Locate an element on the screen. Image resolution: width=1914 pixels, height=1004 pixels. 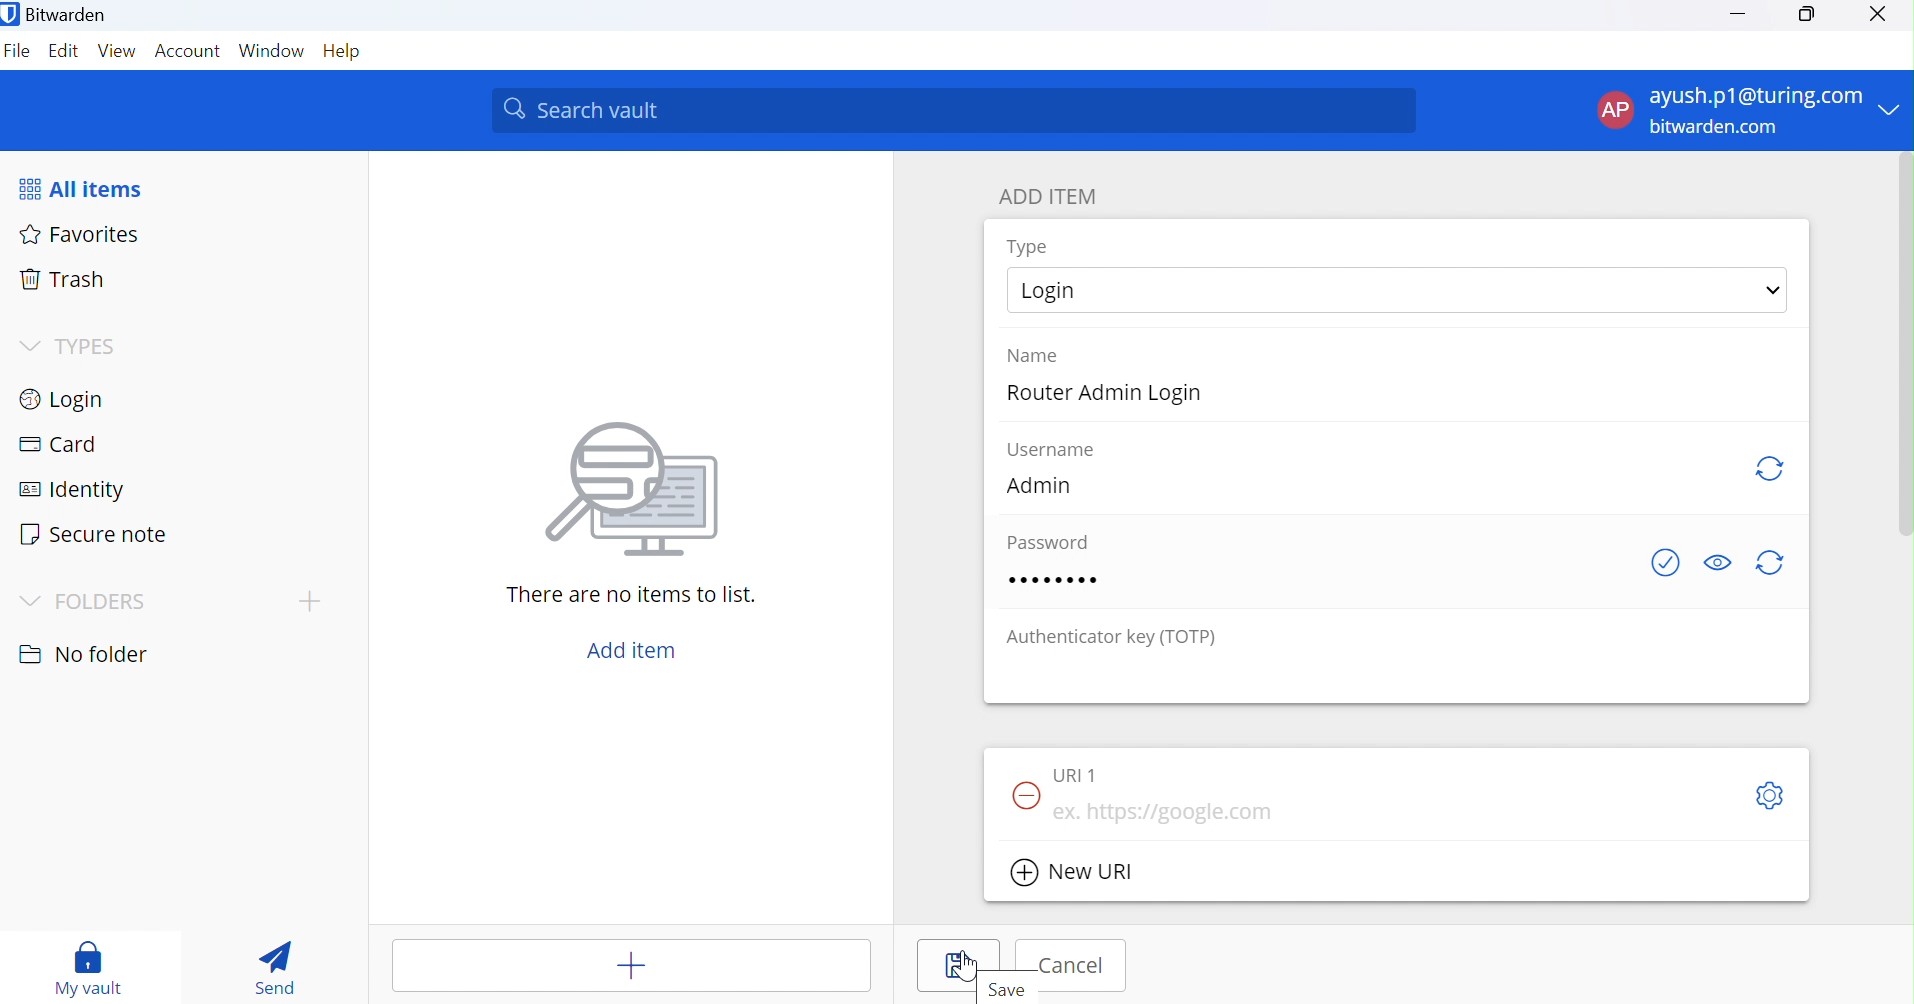
Toggle visibility is located at coordinates (1716, 561).